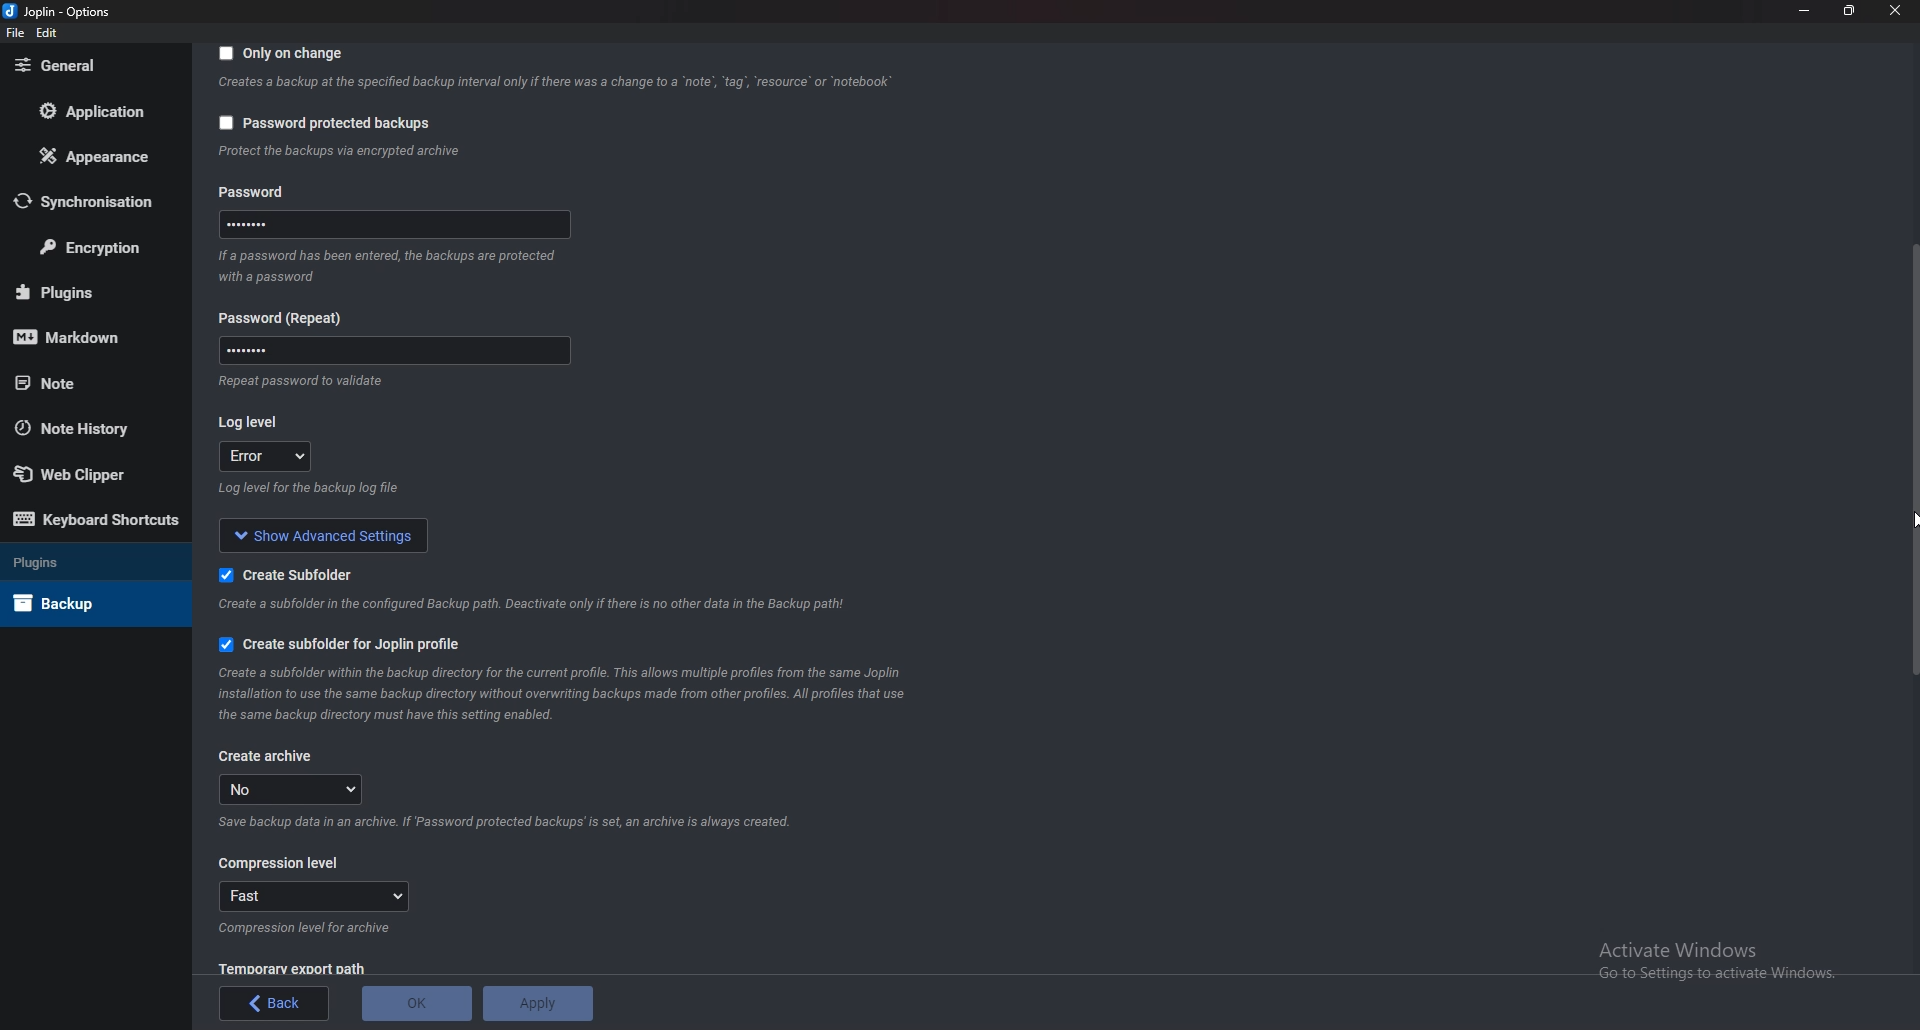 This screenshot has height=1030, width=1920. What do you see at coordinates (1908, 524) in the screenshot?
I see `cursor` at bounding box center [1908, 524].